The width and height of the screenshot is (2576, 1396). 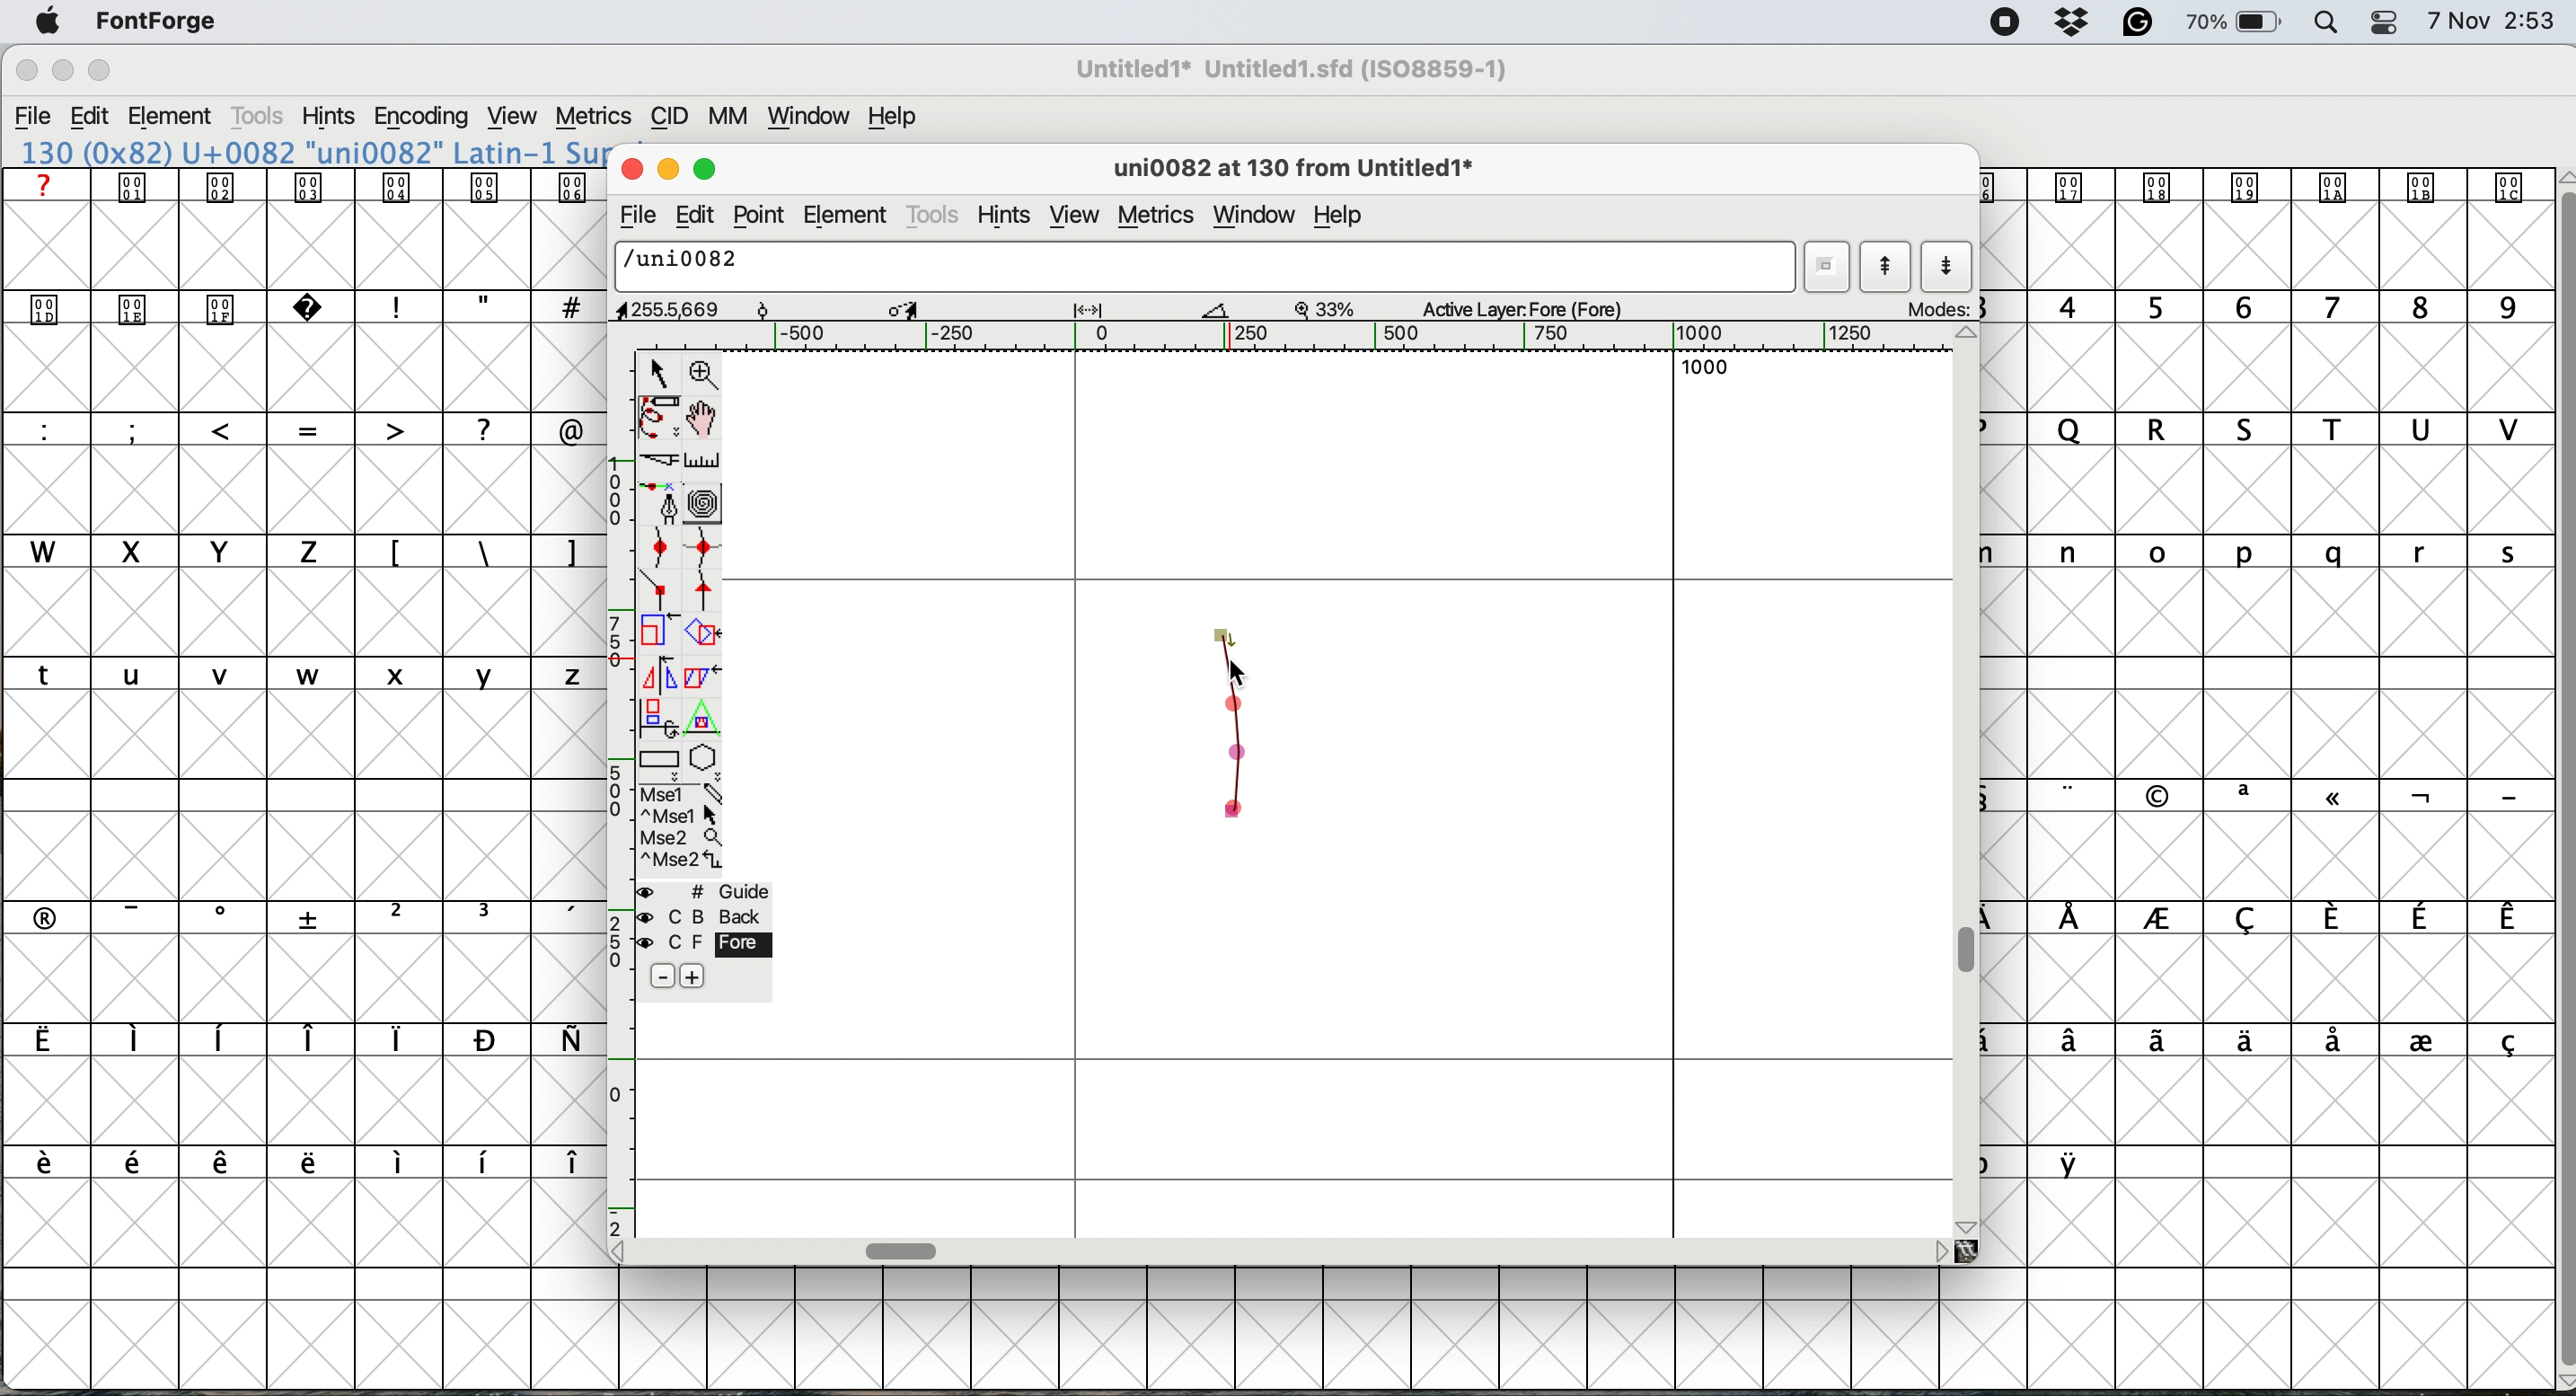 I want to click on vertical scroll bar, so click(x=2553, y=774).